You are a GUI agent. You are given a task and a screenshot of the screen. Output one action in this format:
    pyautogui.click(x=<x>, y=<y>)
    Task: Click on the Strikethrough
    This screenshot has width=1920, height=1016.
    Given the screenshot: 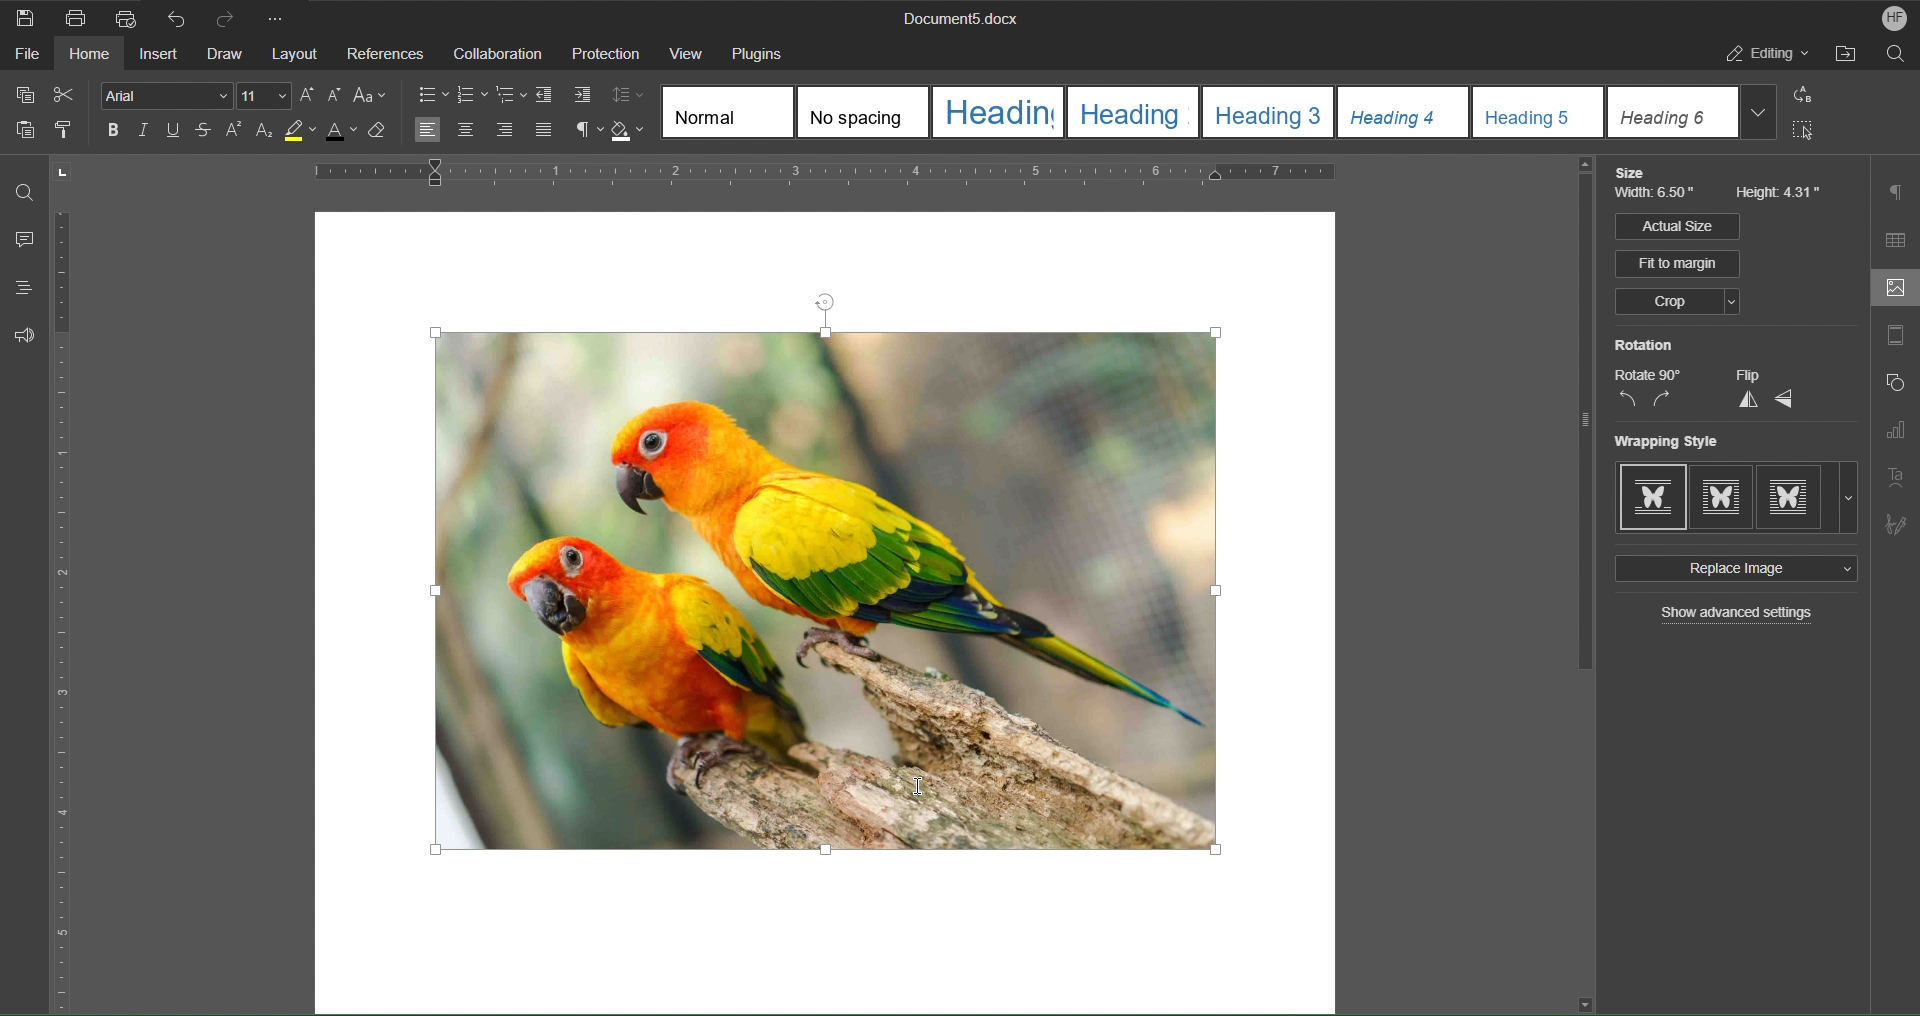 What is the action you would take?
    pyautogui.click(x=204, y=133)
    